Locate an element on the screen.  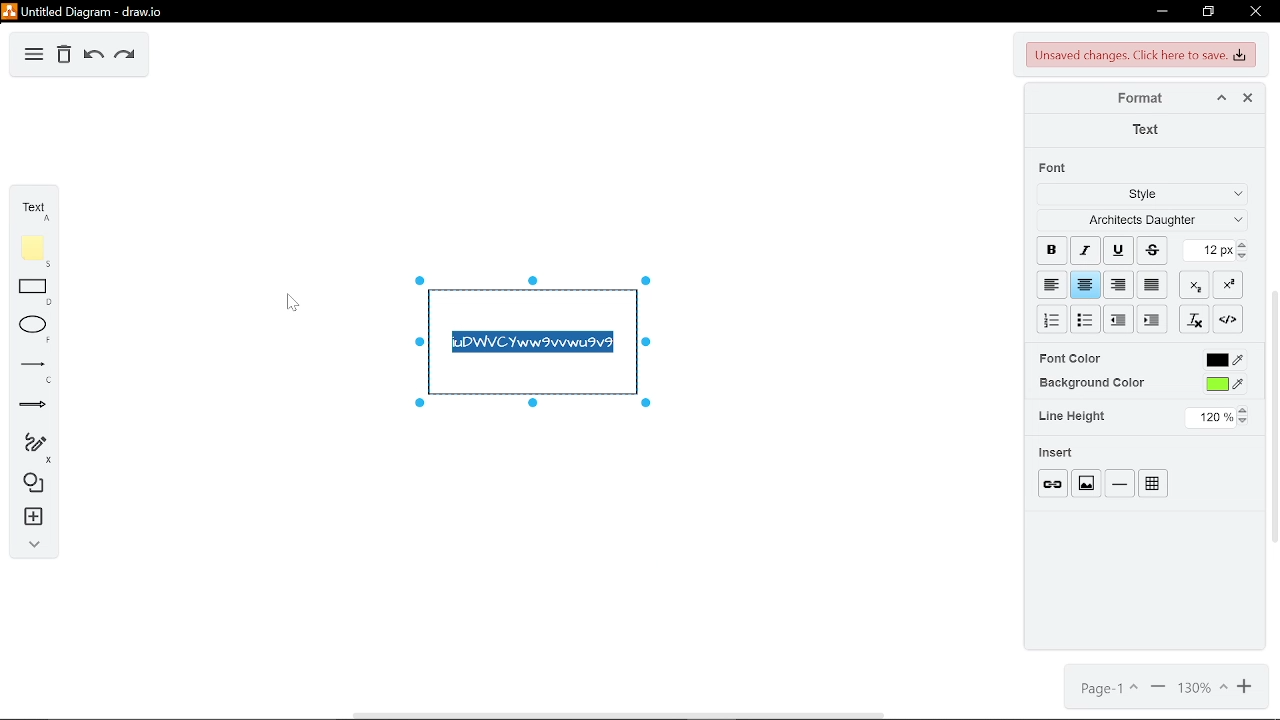
font is located at coordinates (1056, 167).